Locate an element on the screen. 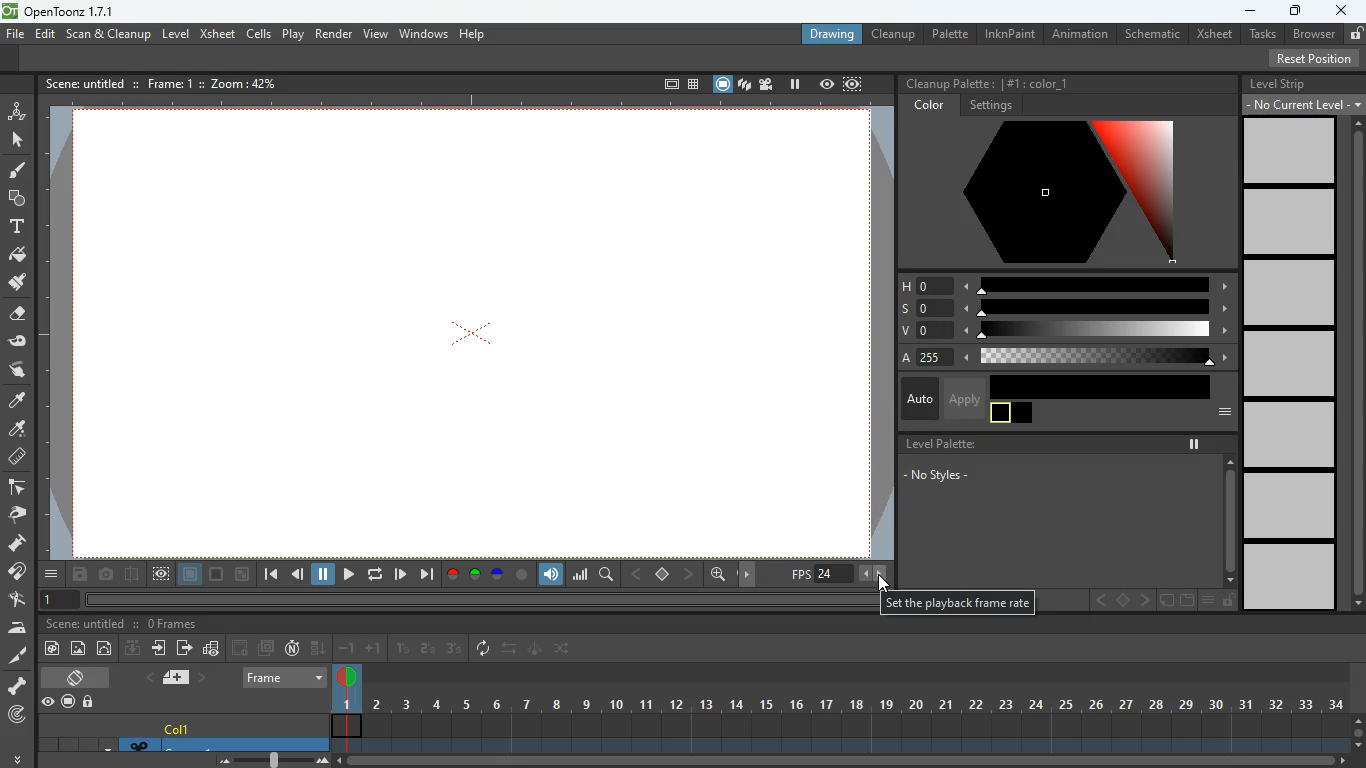 This screenshot has width=1366, height=768. begin is located at coordinates (270, 576).